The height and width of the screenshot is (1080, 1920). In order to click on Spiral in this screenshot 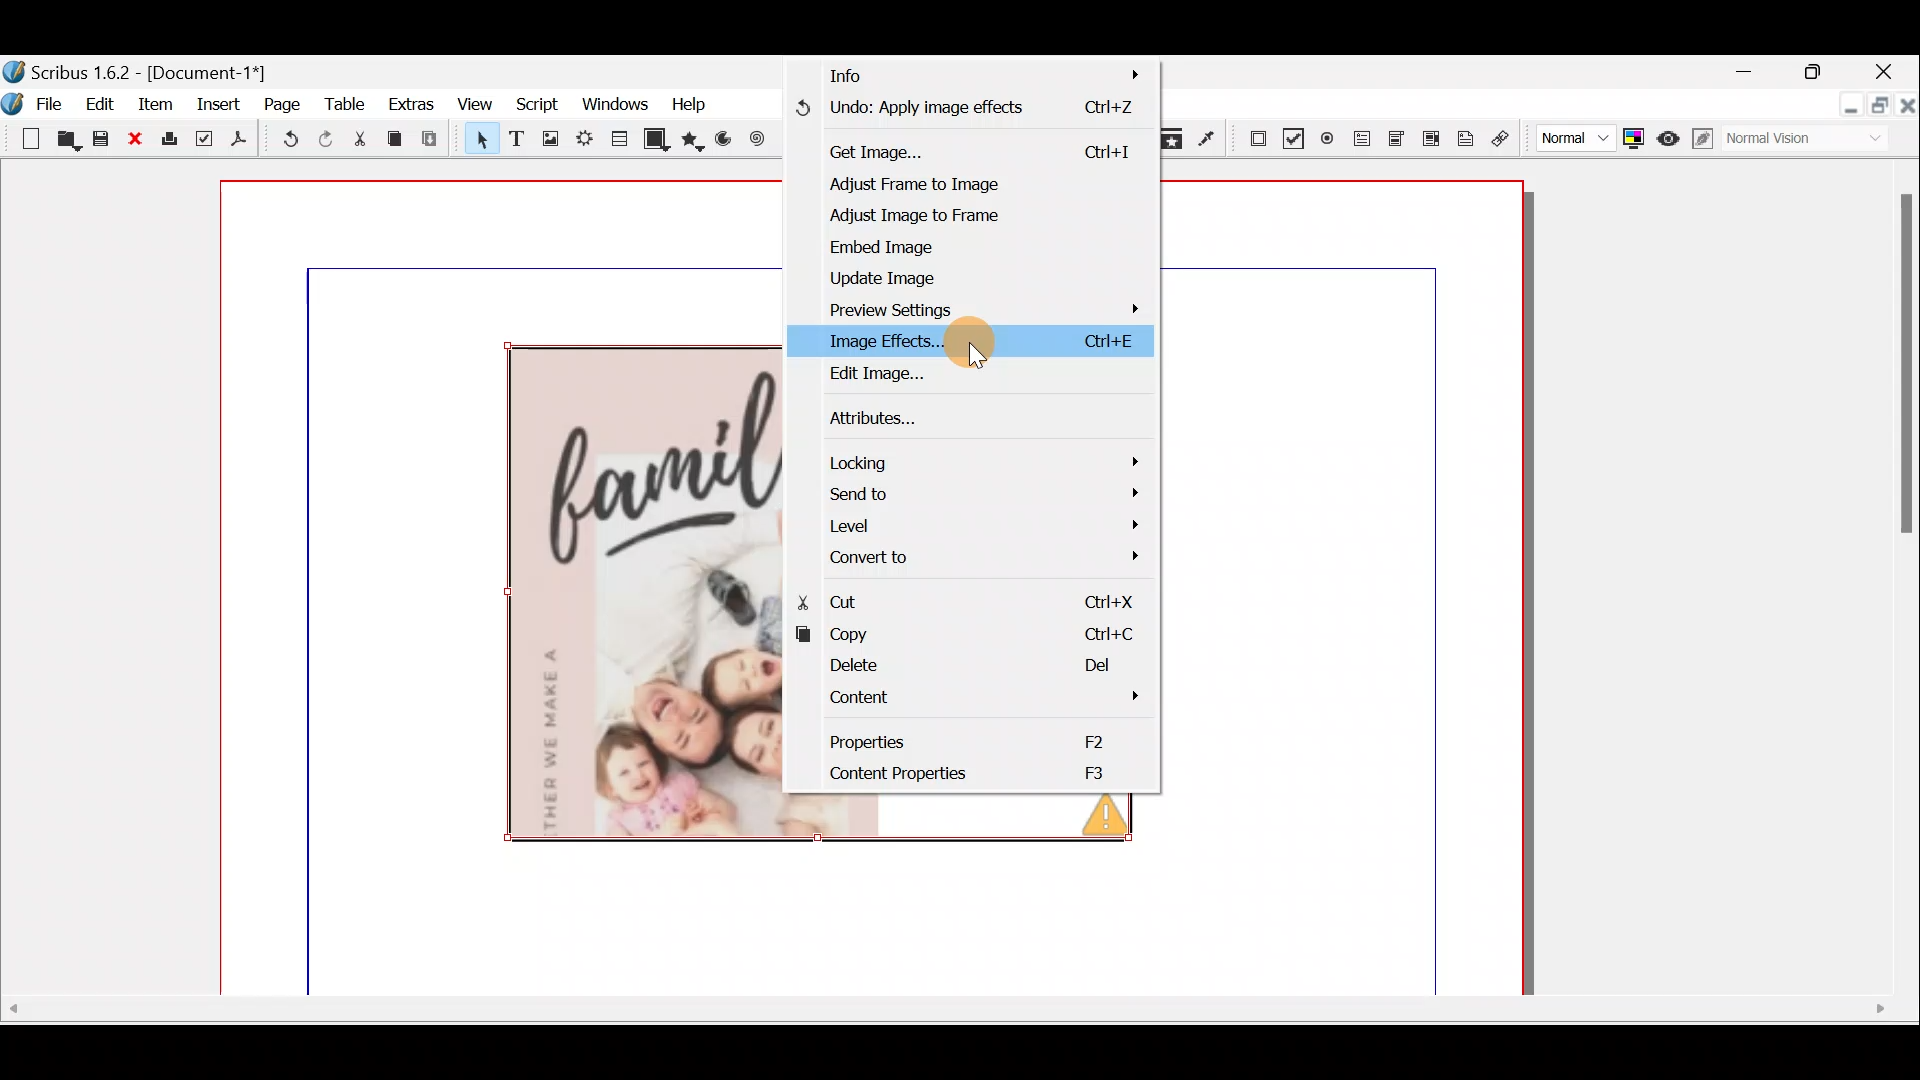, I will do `click(754, 137)`.